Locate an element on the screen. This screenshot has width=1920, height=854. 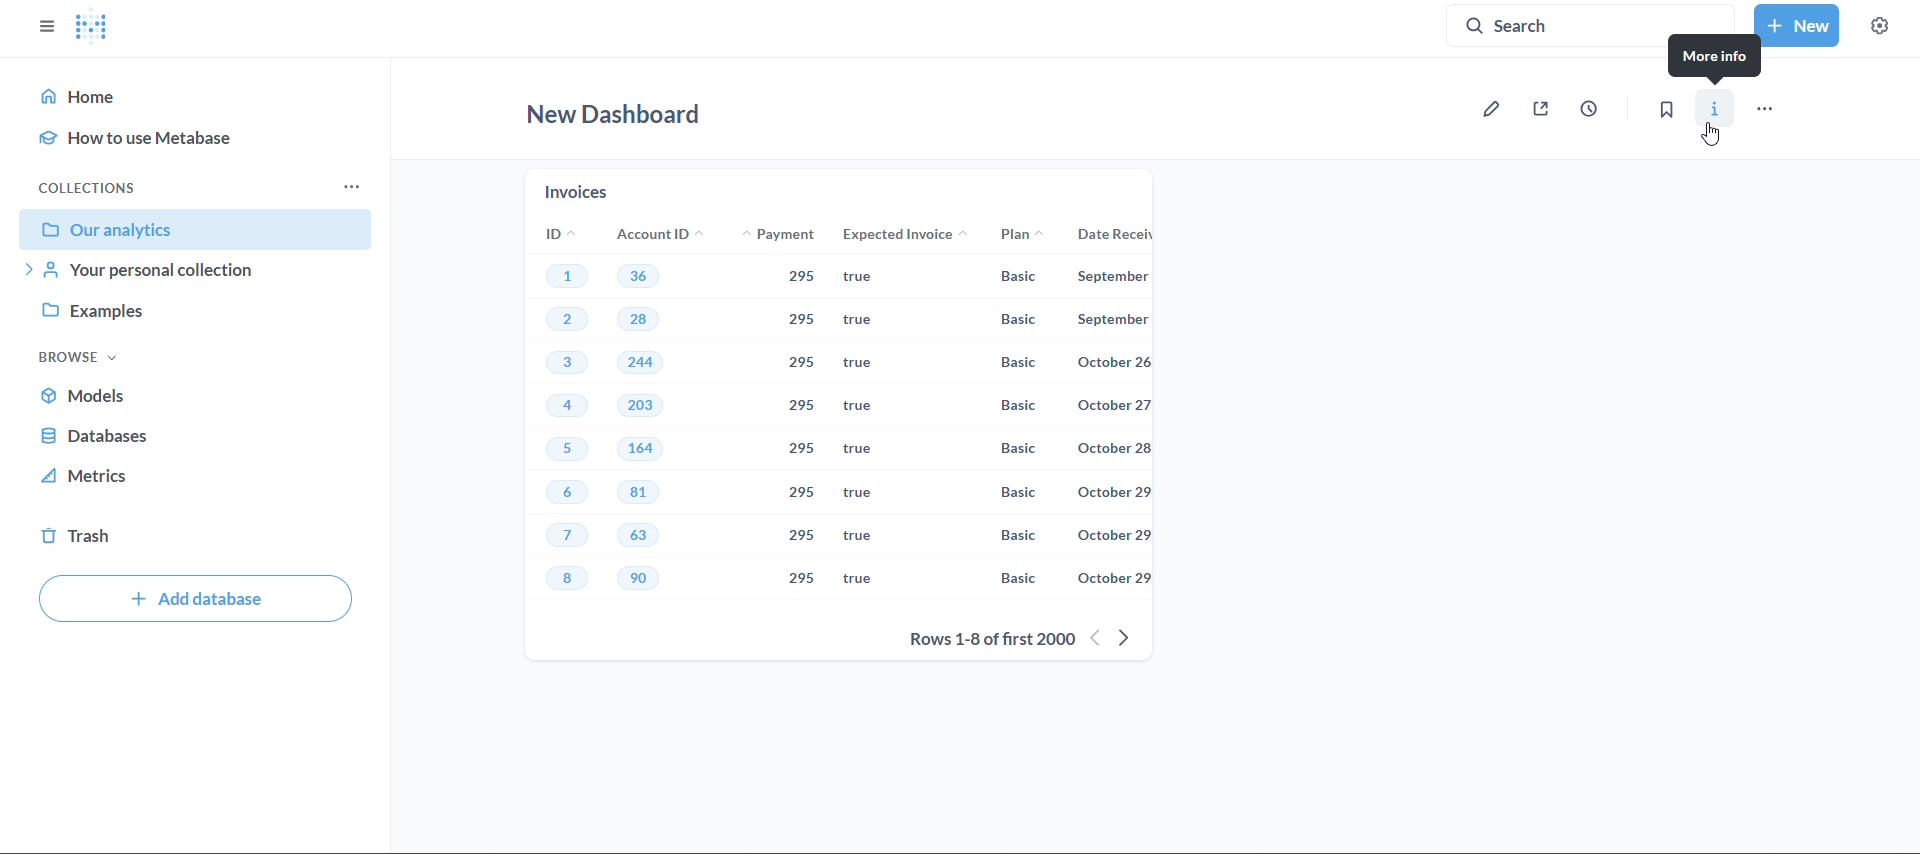
cursor is located at coordinates (1717, 136).